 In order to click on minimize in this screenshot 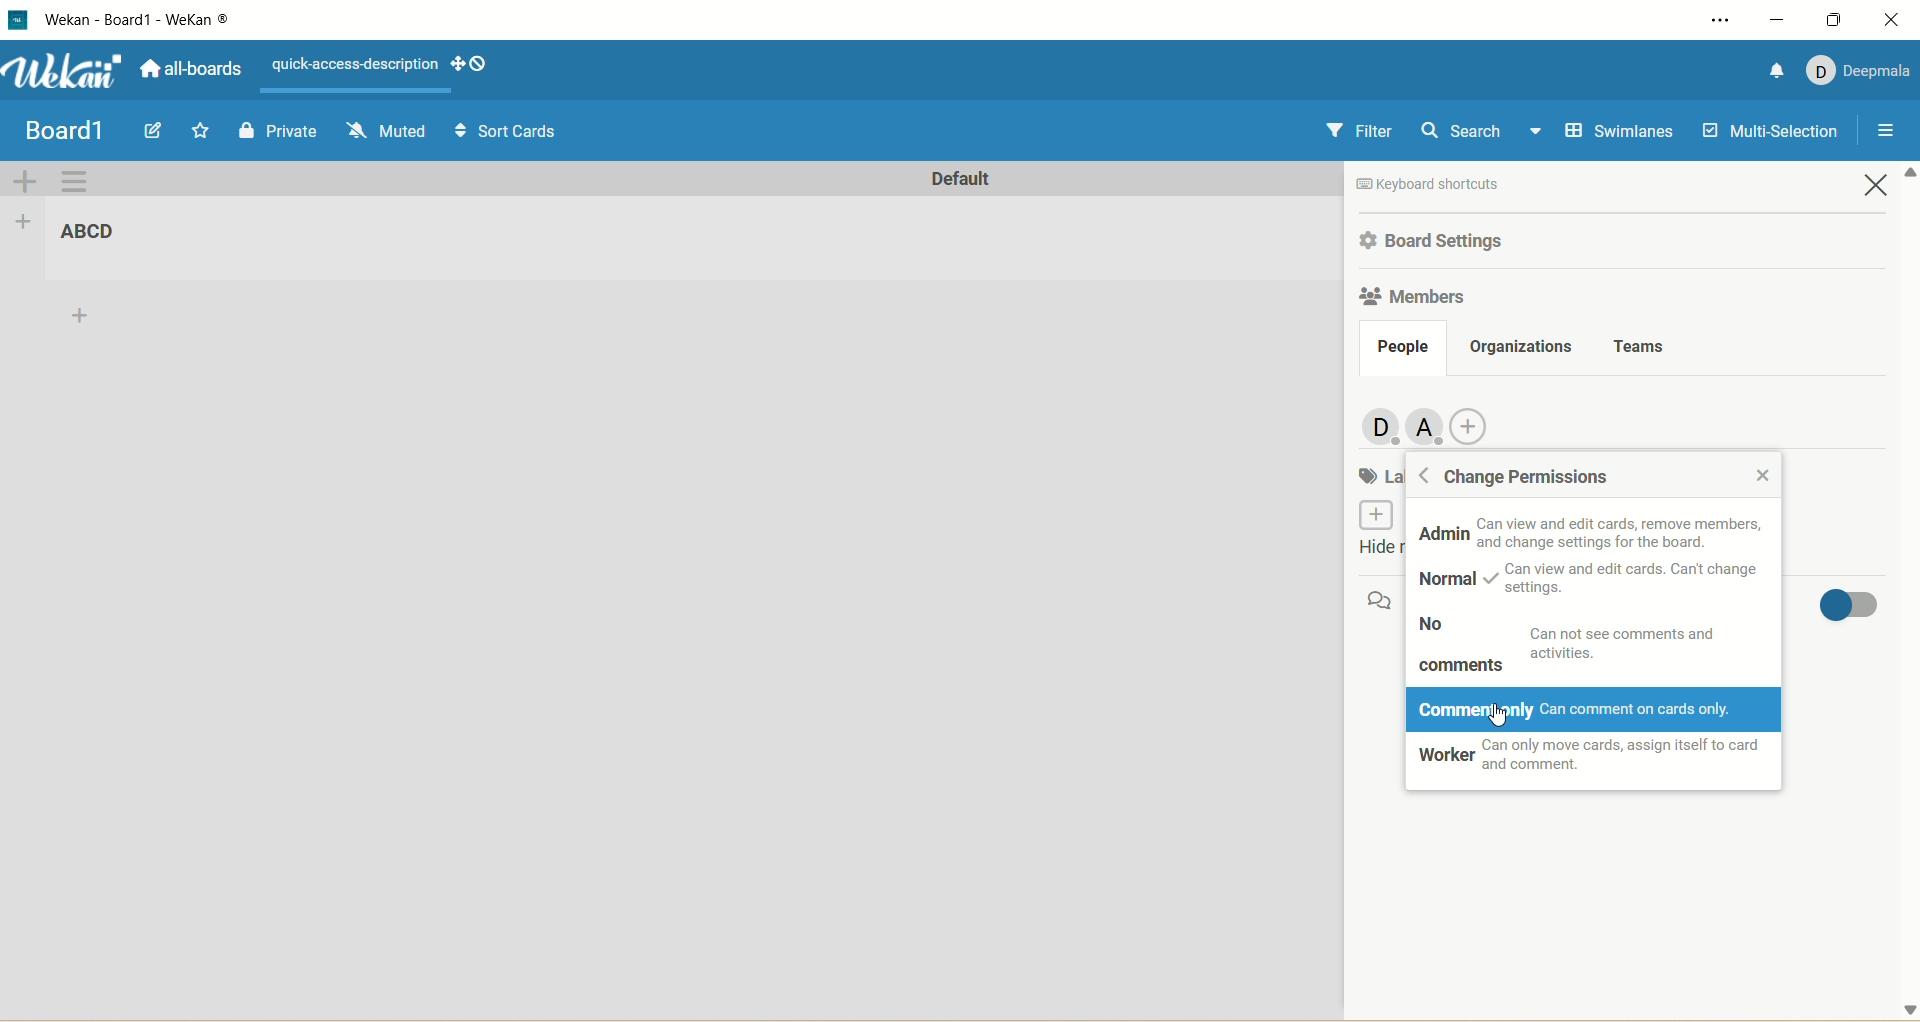, I will do `click(1774, 19)`.